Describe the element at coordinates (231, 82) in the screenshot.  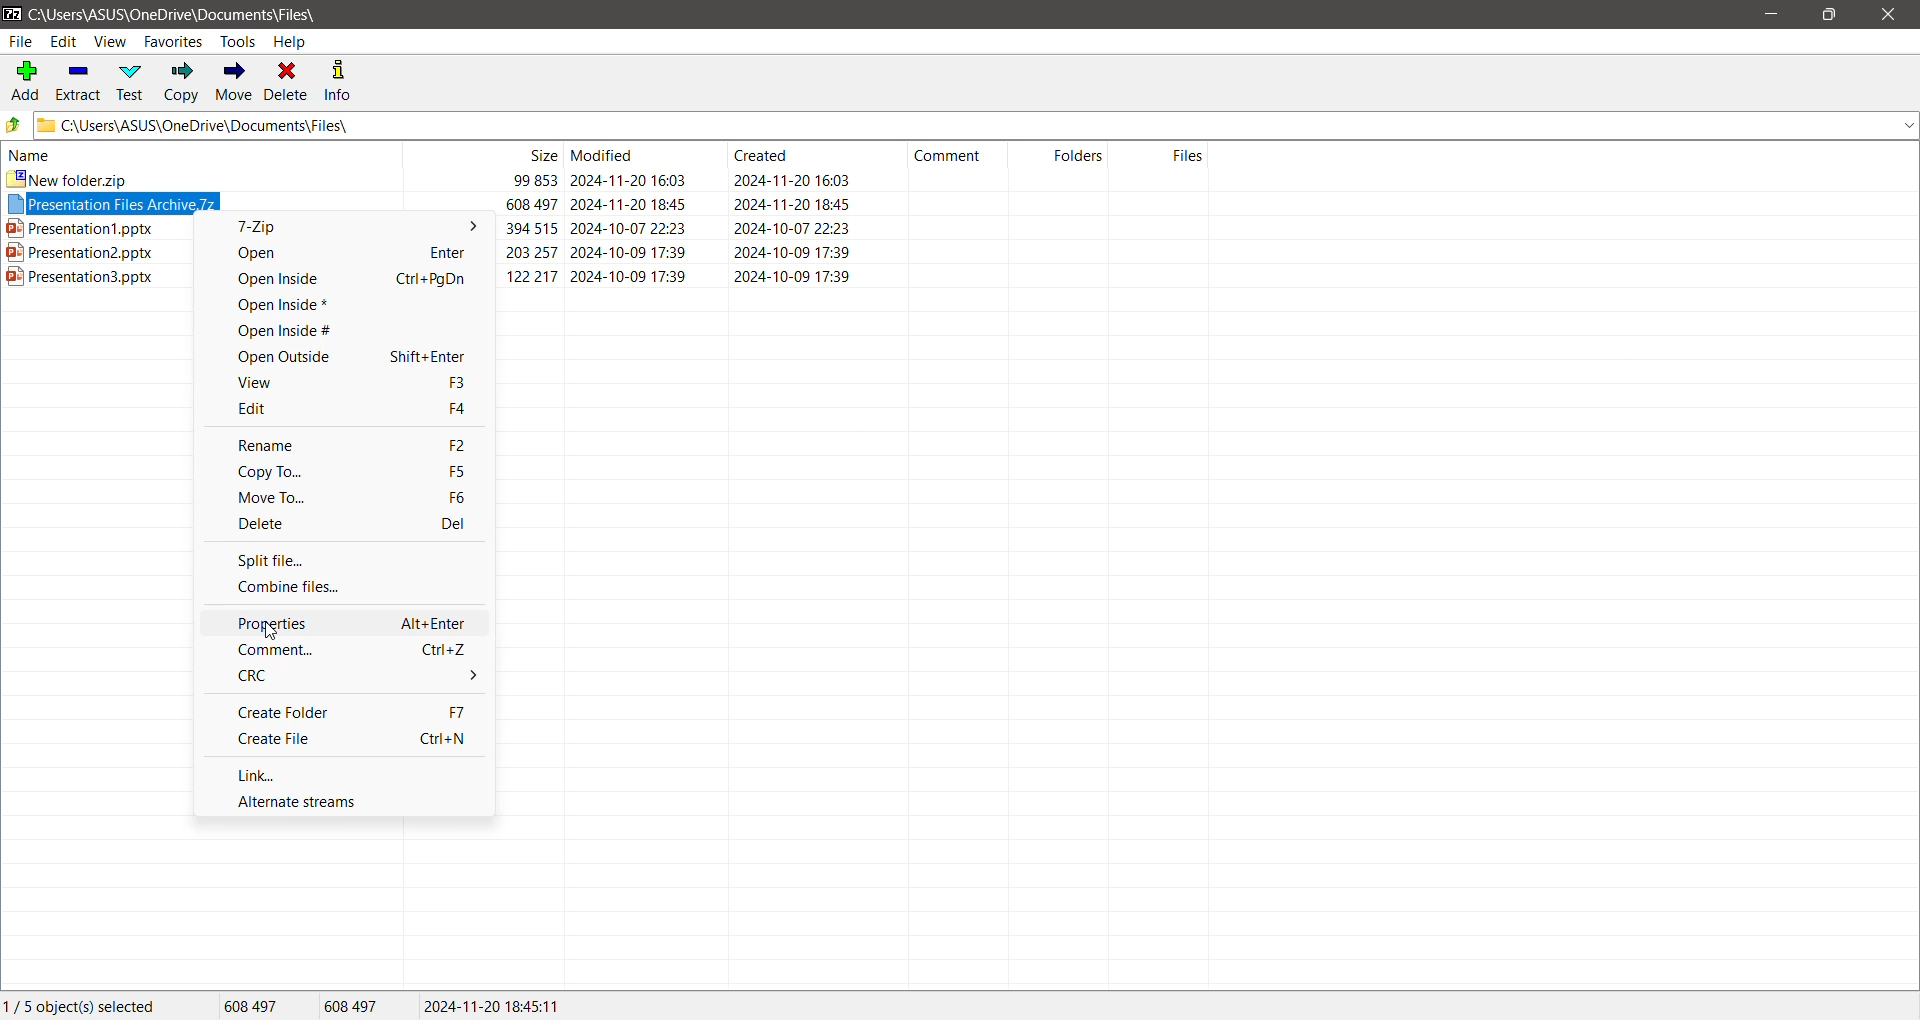
I see `Move` at that location.